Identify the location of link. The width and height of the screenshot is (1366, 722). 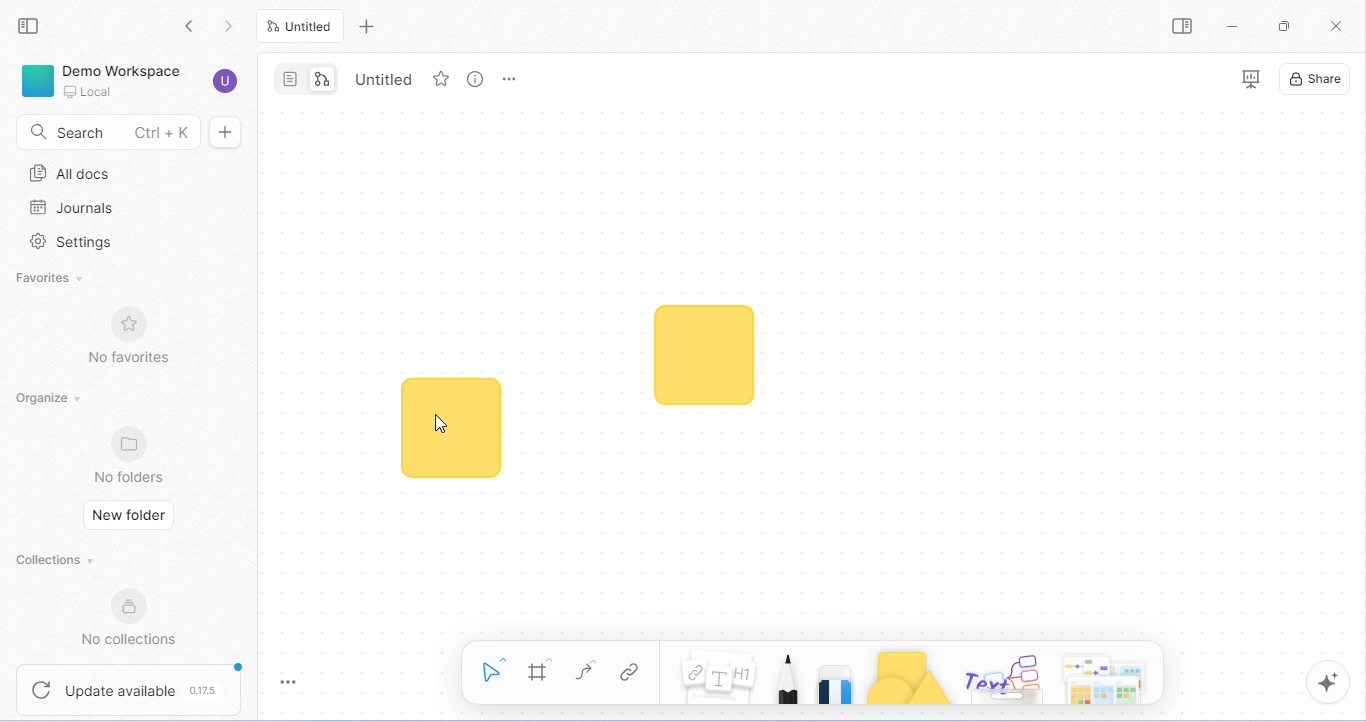
(633, 673).